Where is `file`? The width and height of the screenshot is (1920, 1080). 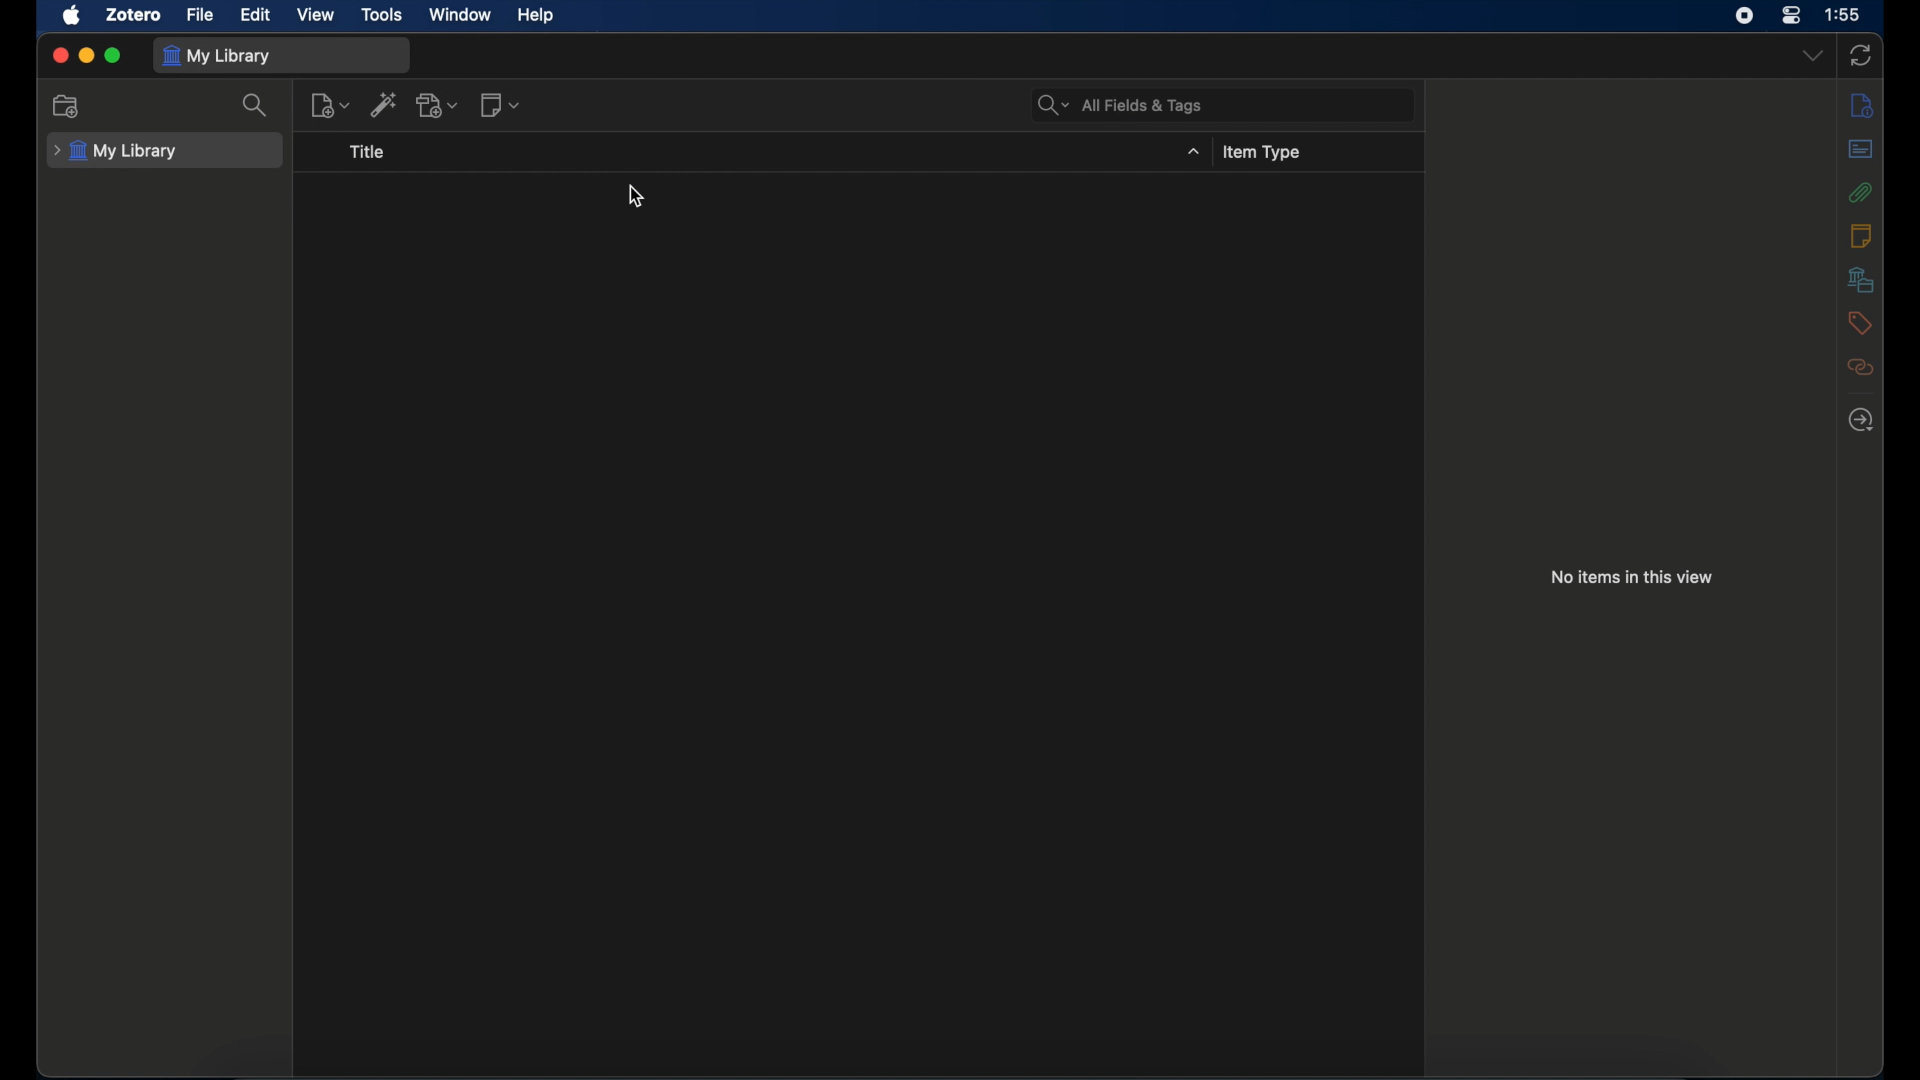 file is located at coordinates (200, 15).